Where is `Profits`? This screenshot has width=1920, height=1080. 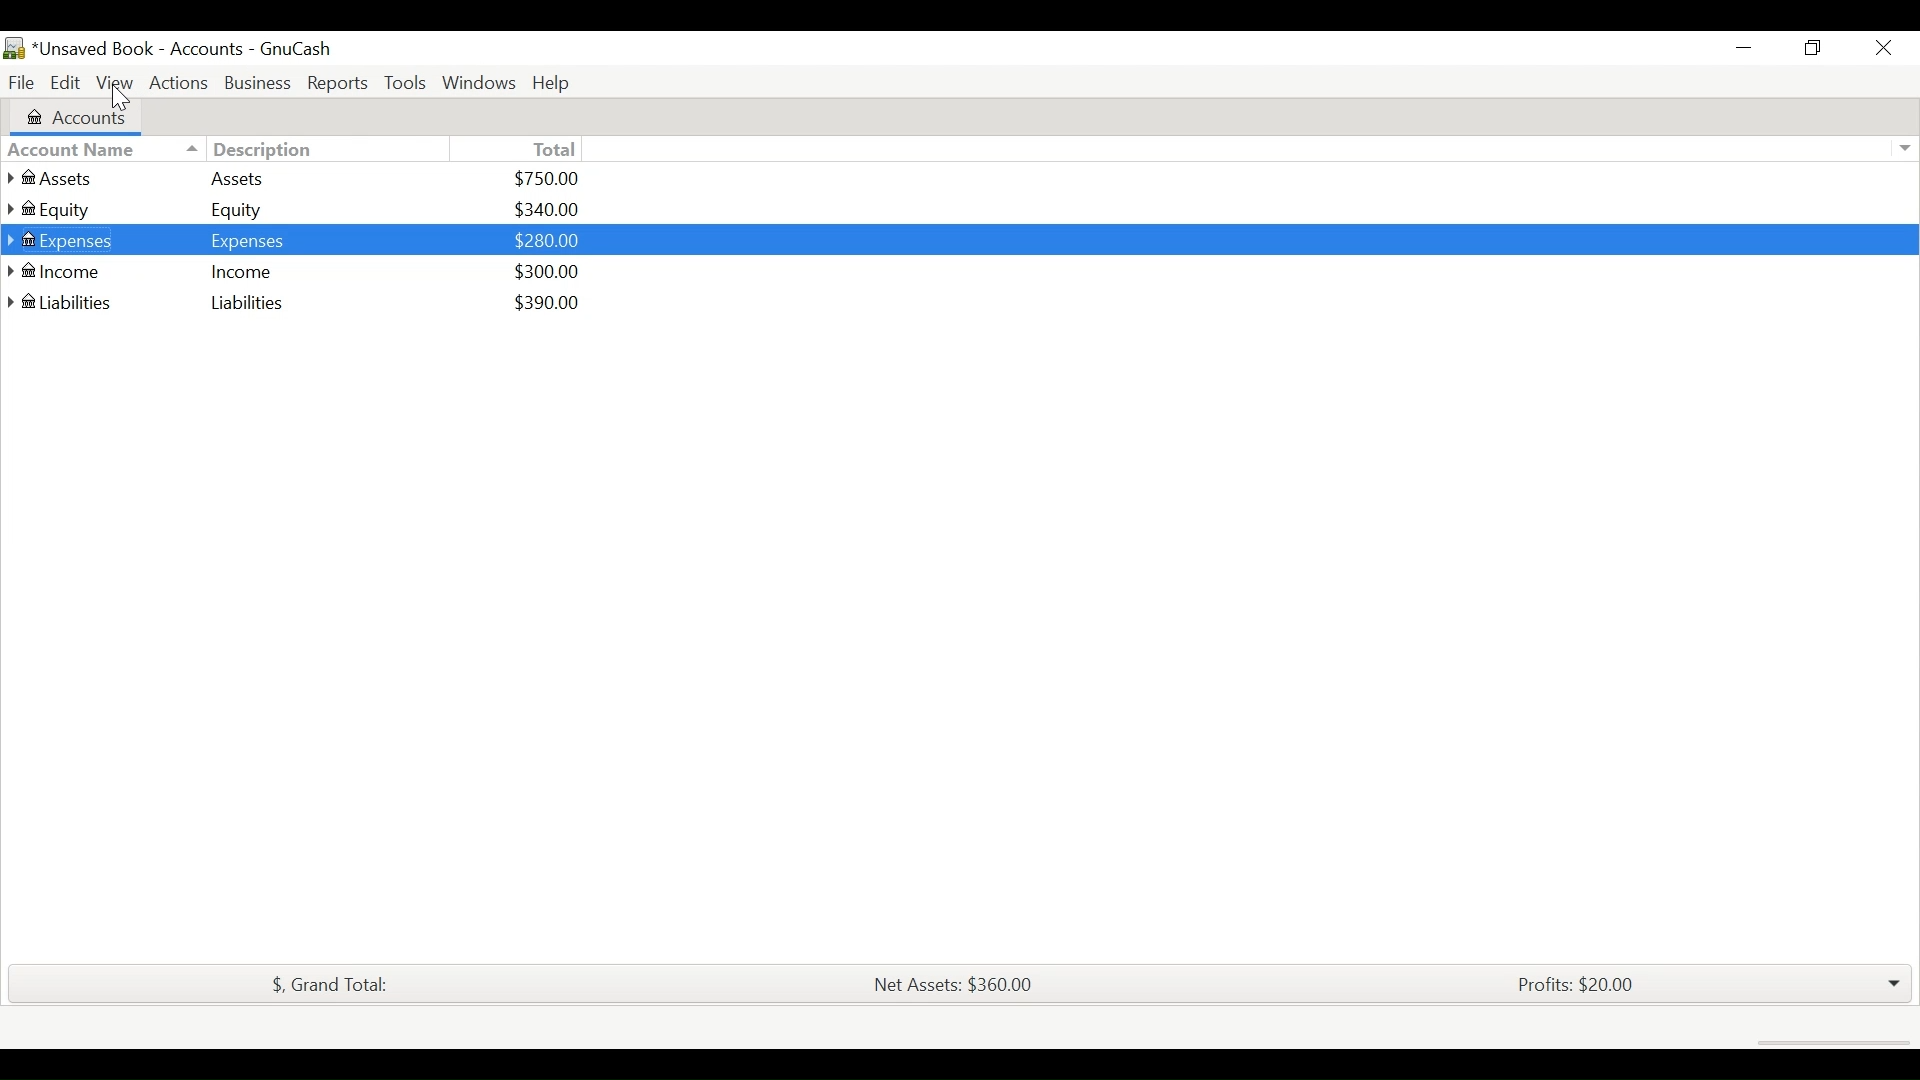 Profits is located at coordinates (1577, 986).